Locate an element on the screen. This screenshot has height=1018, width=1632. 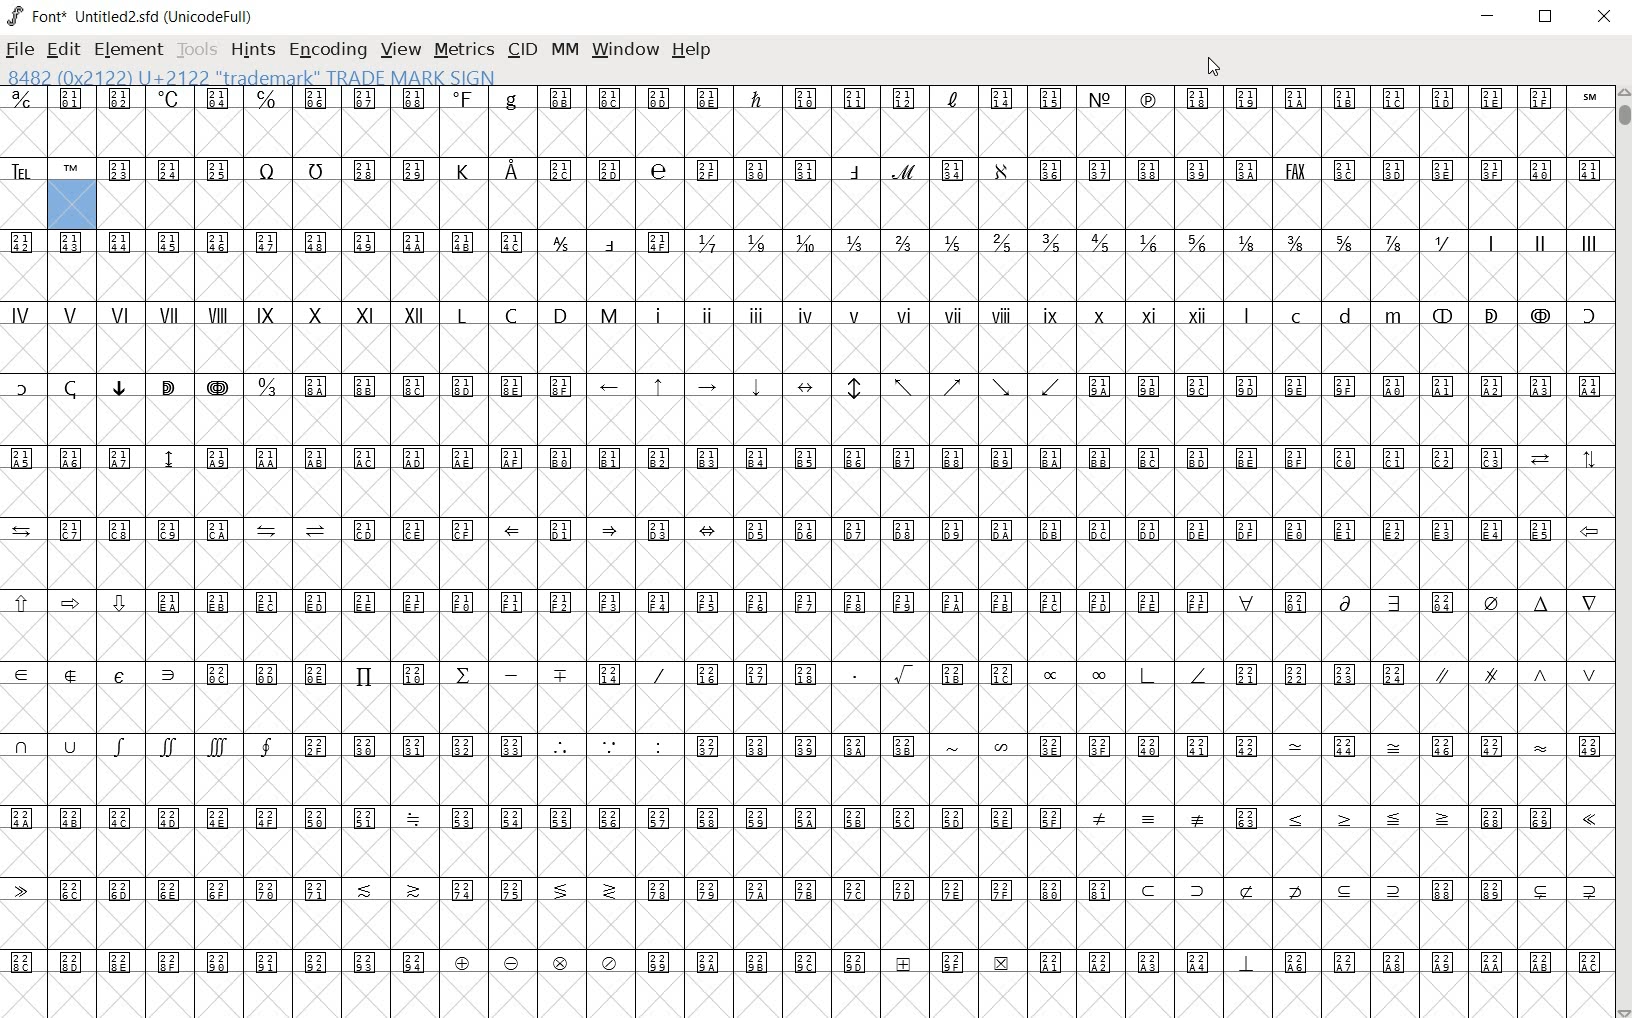
mathematical fractions is located at coordinates (1074, 263).